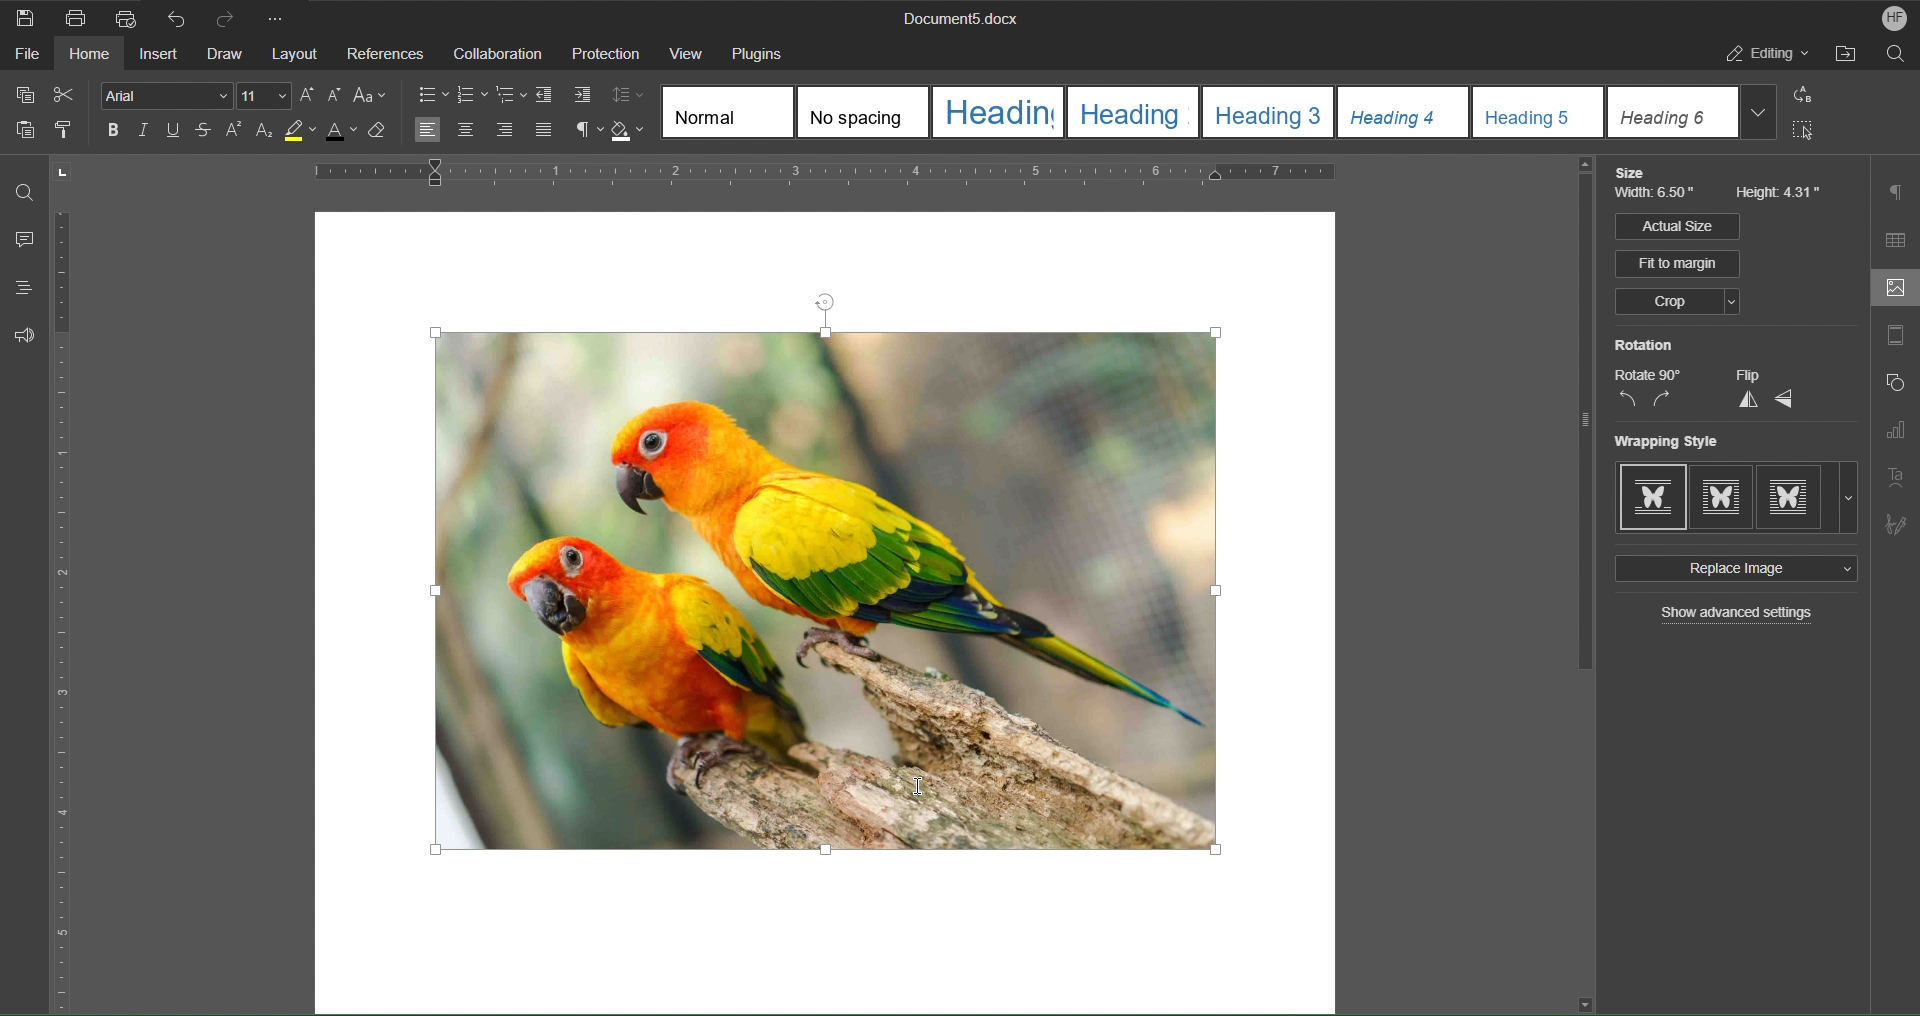 This screenshot has height=1016, width=1920. What do you see at coordinates (581, 131) in the screenshot?
I see `Non-Printing Characters` at bounding box center [581, 131].